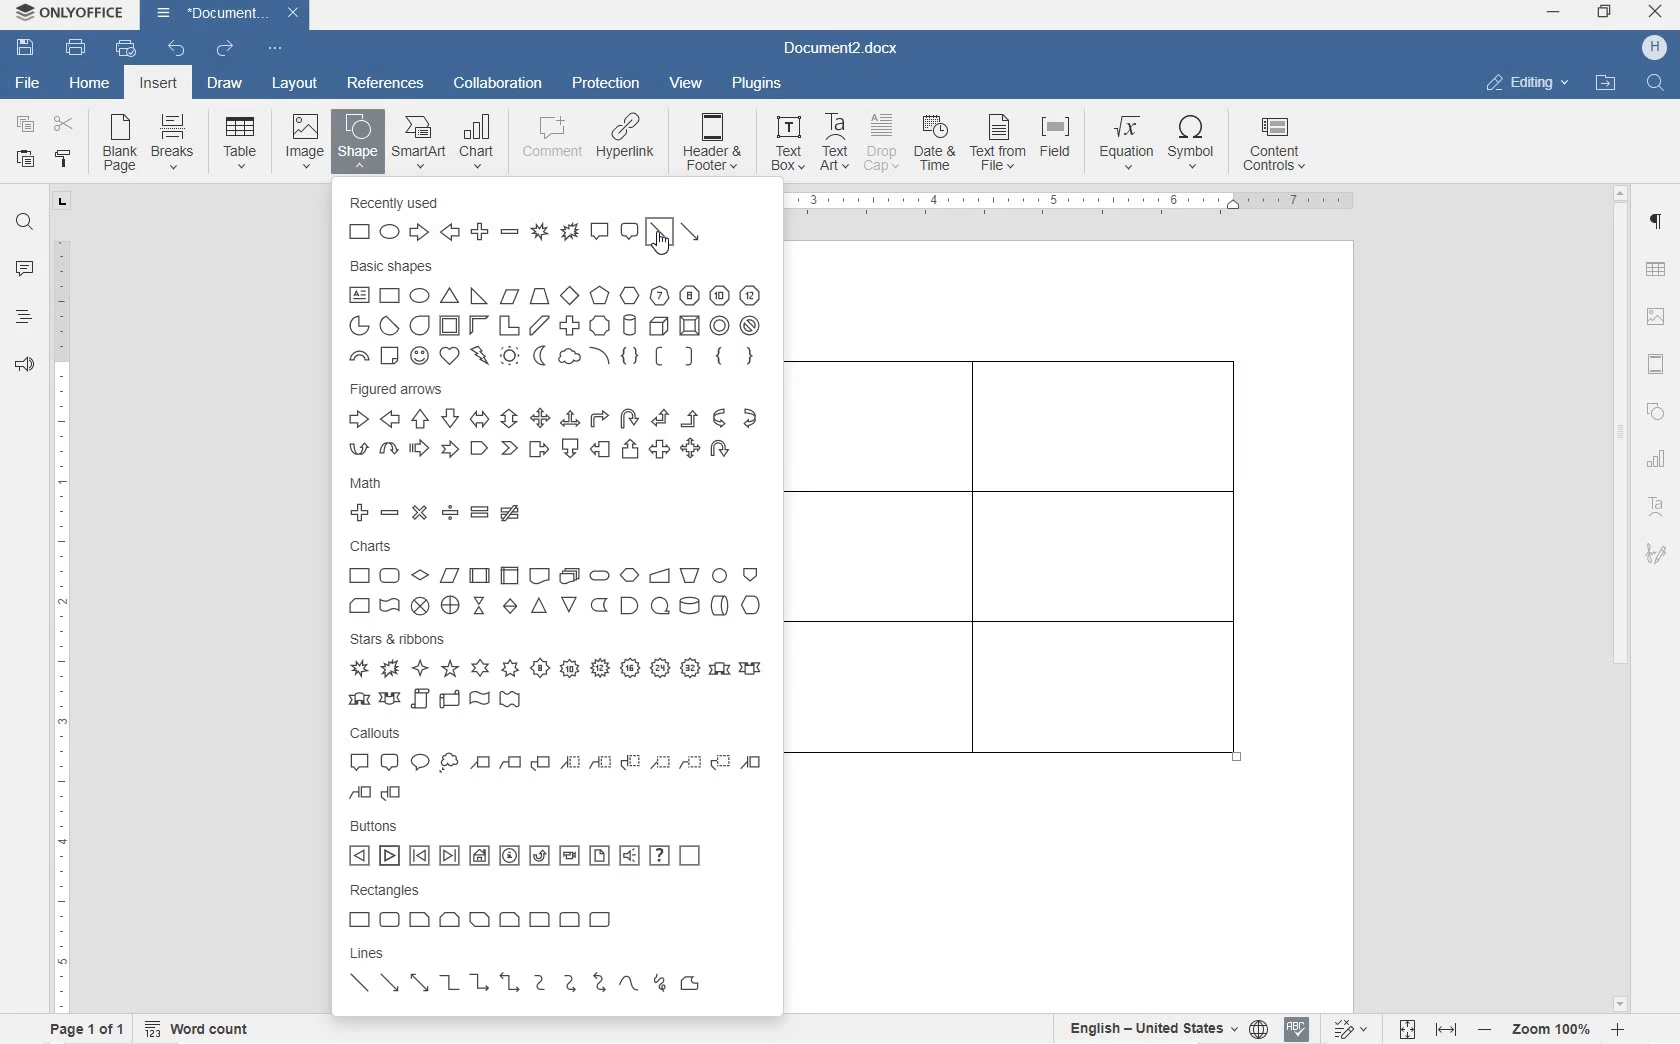  Describe the element at coordinates (1654, 48) in the screenshot. I see `HP` at that location.